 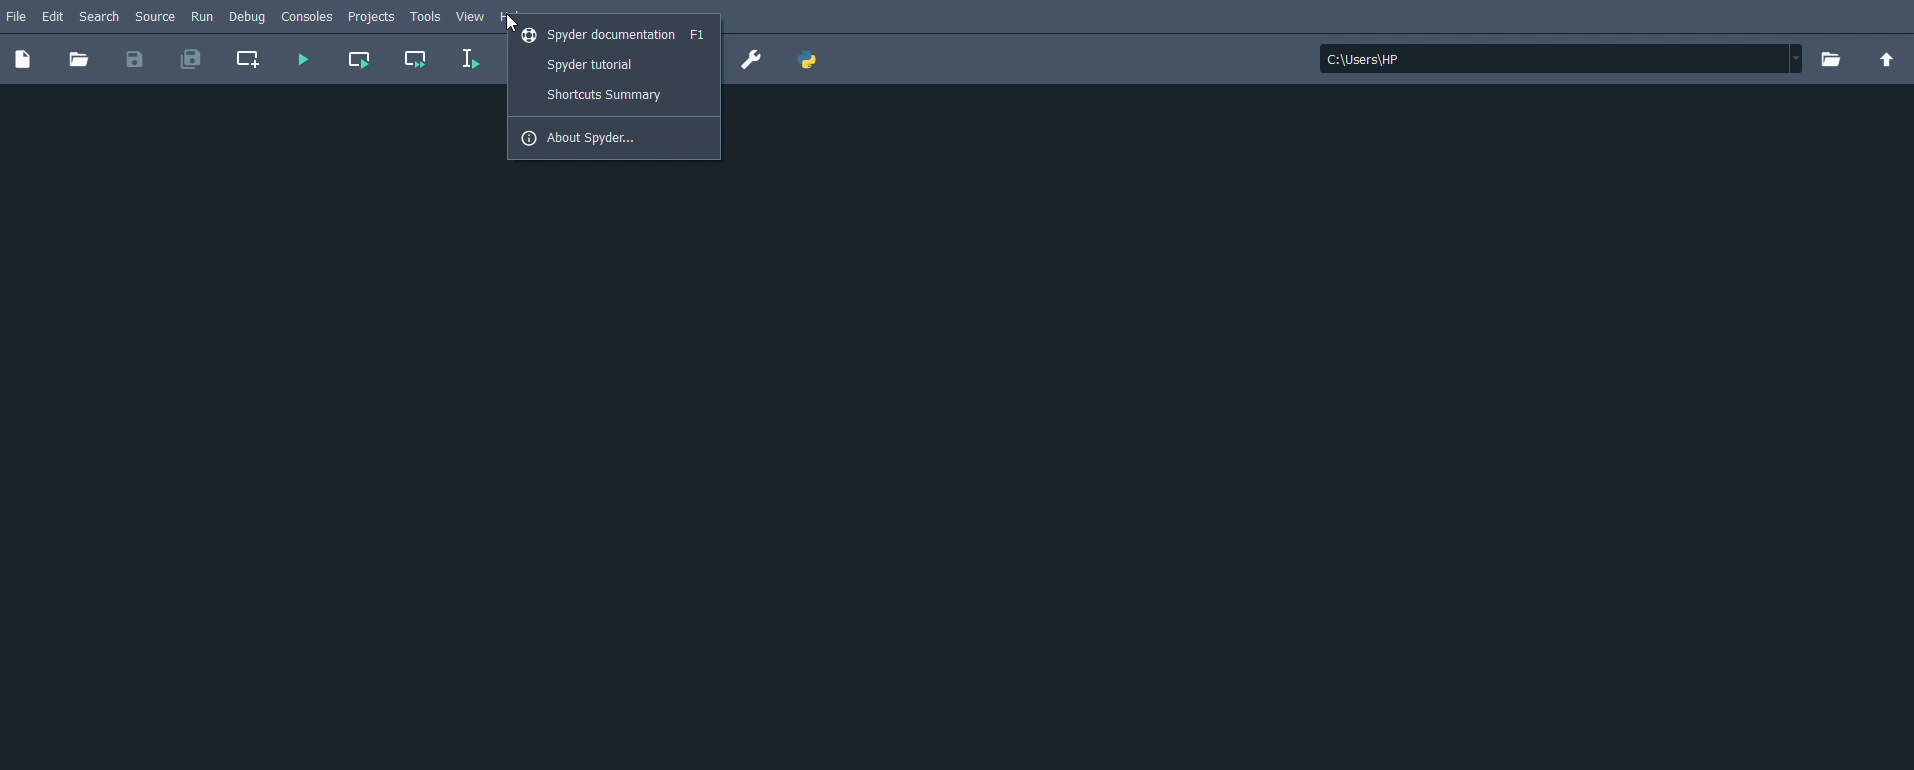 I want to click on Create new cell at the current line, so click(x=251, y=58).